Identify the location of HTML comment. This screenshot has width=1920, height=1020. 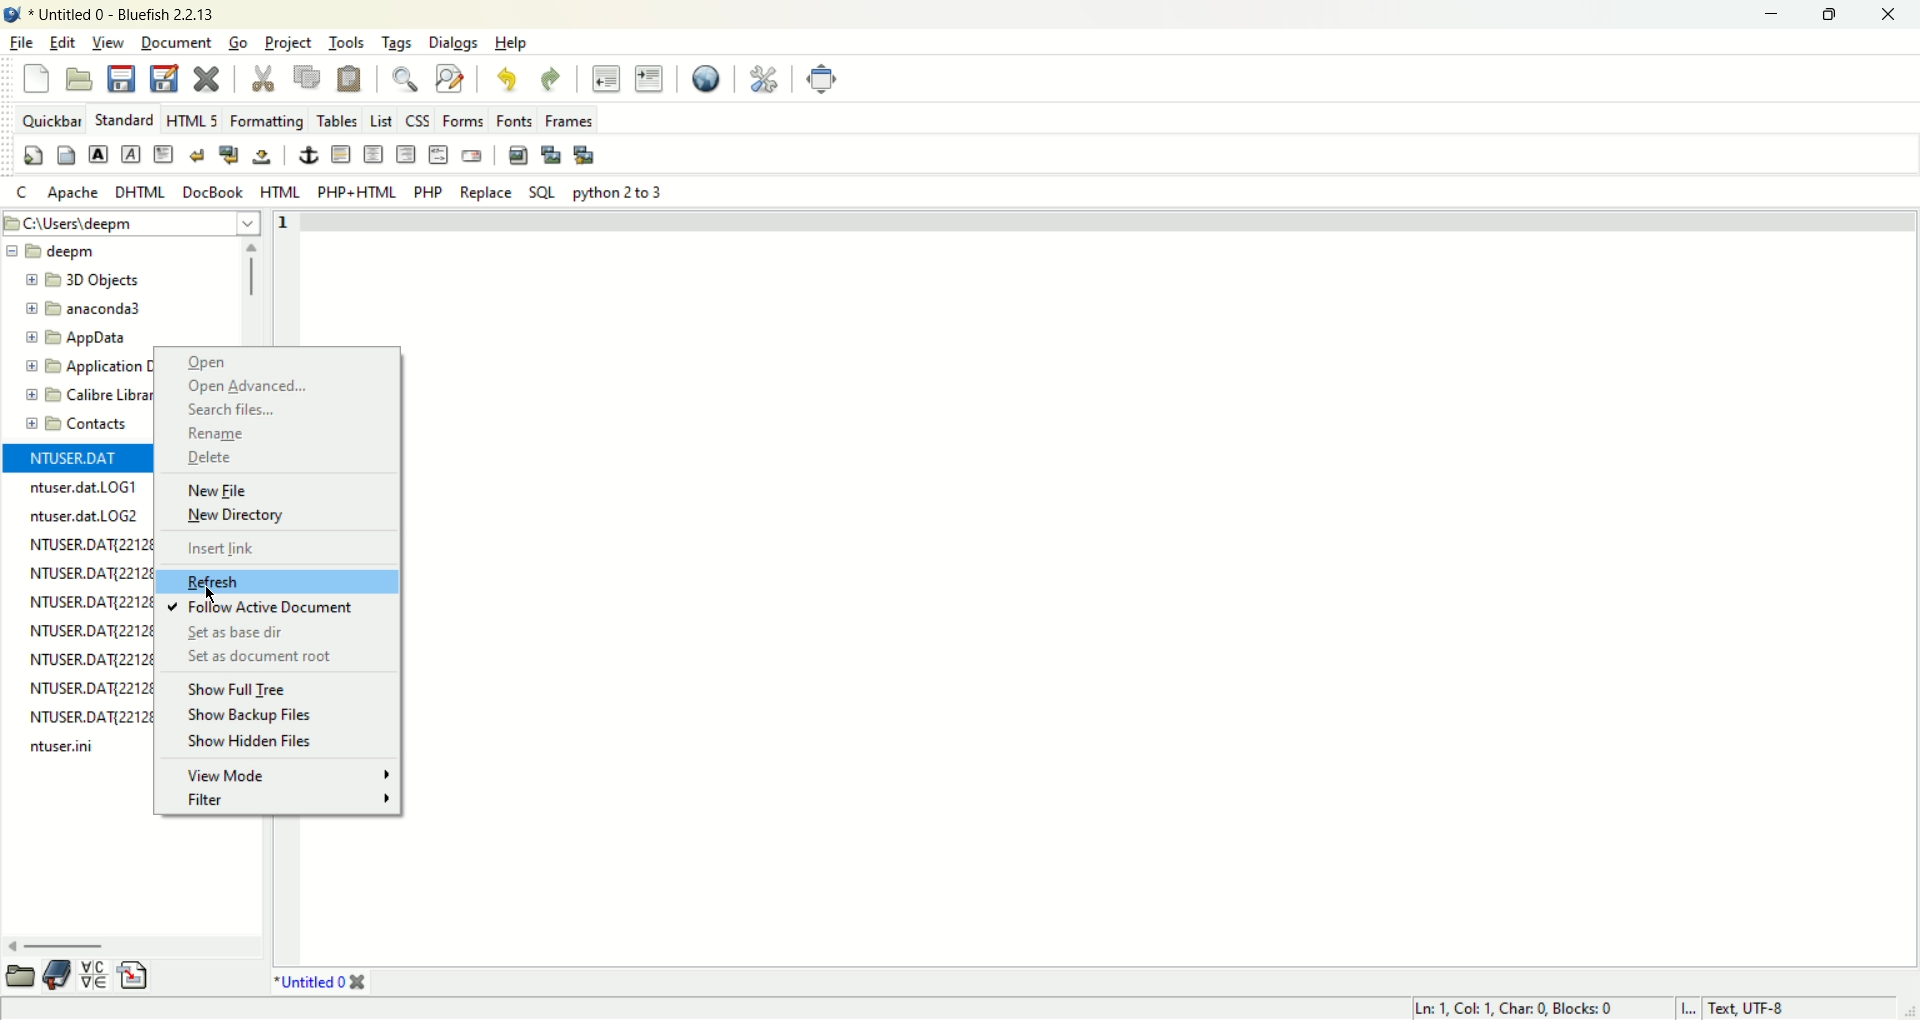
(437, 154).